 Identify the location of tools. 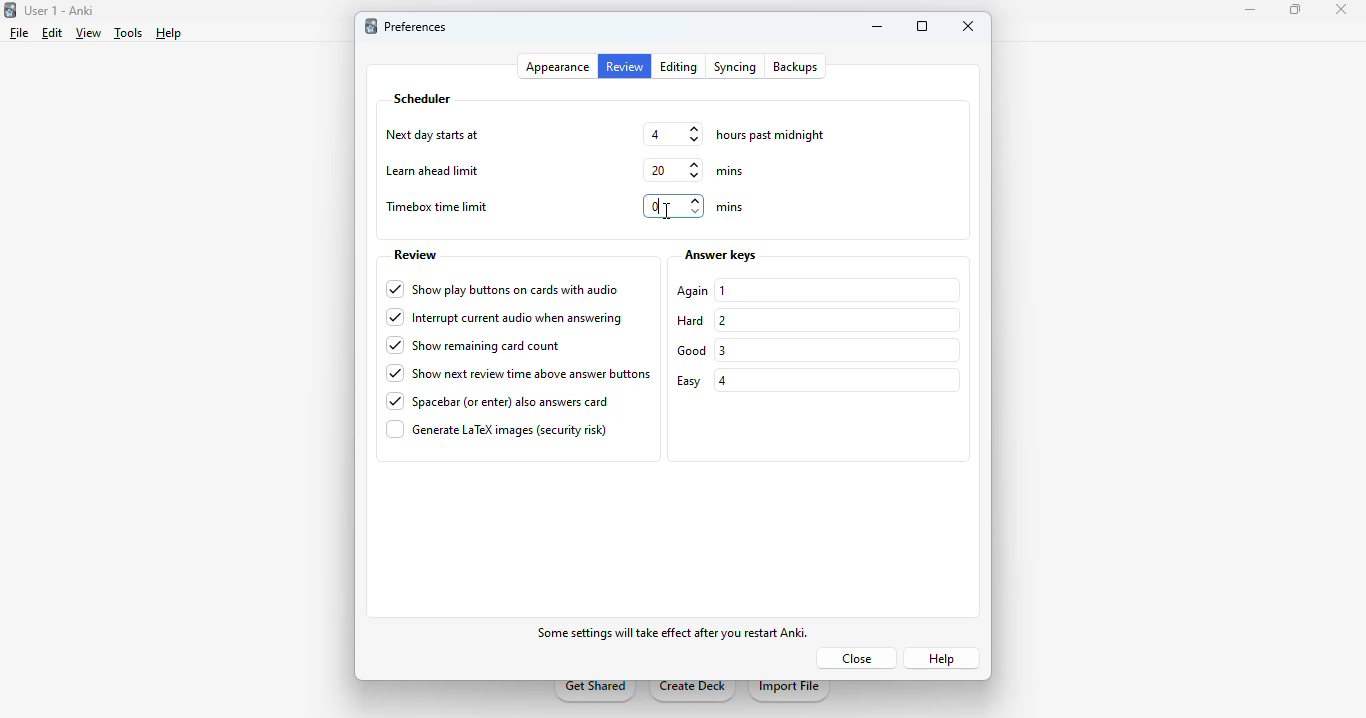
(128, 33).